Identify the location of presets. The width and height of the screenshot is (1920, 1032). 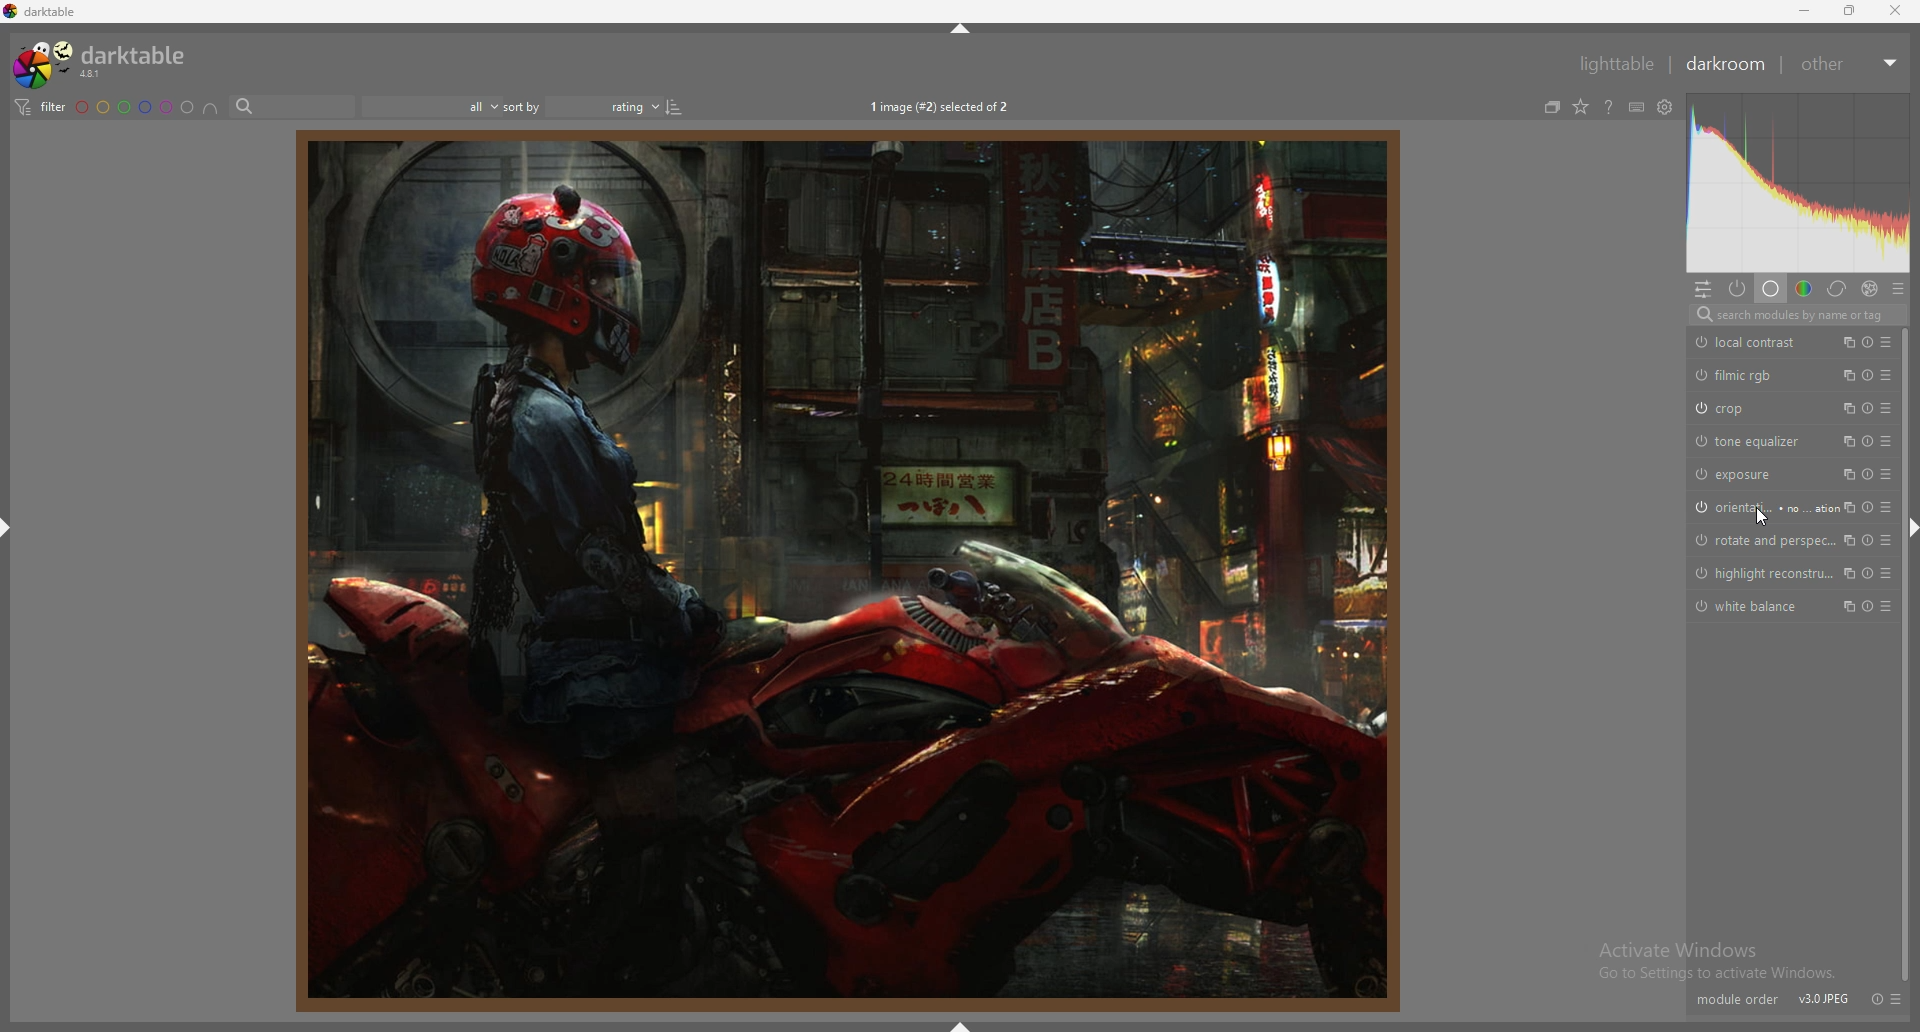
(1886, 605).